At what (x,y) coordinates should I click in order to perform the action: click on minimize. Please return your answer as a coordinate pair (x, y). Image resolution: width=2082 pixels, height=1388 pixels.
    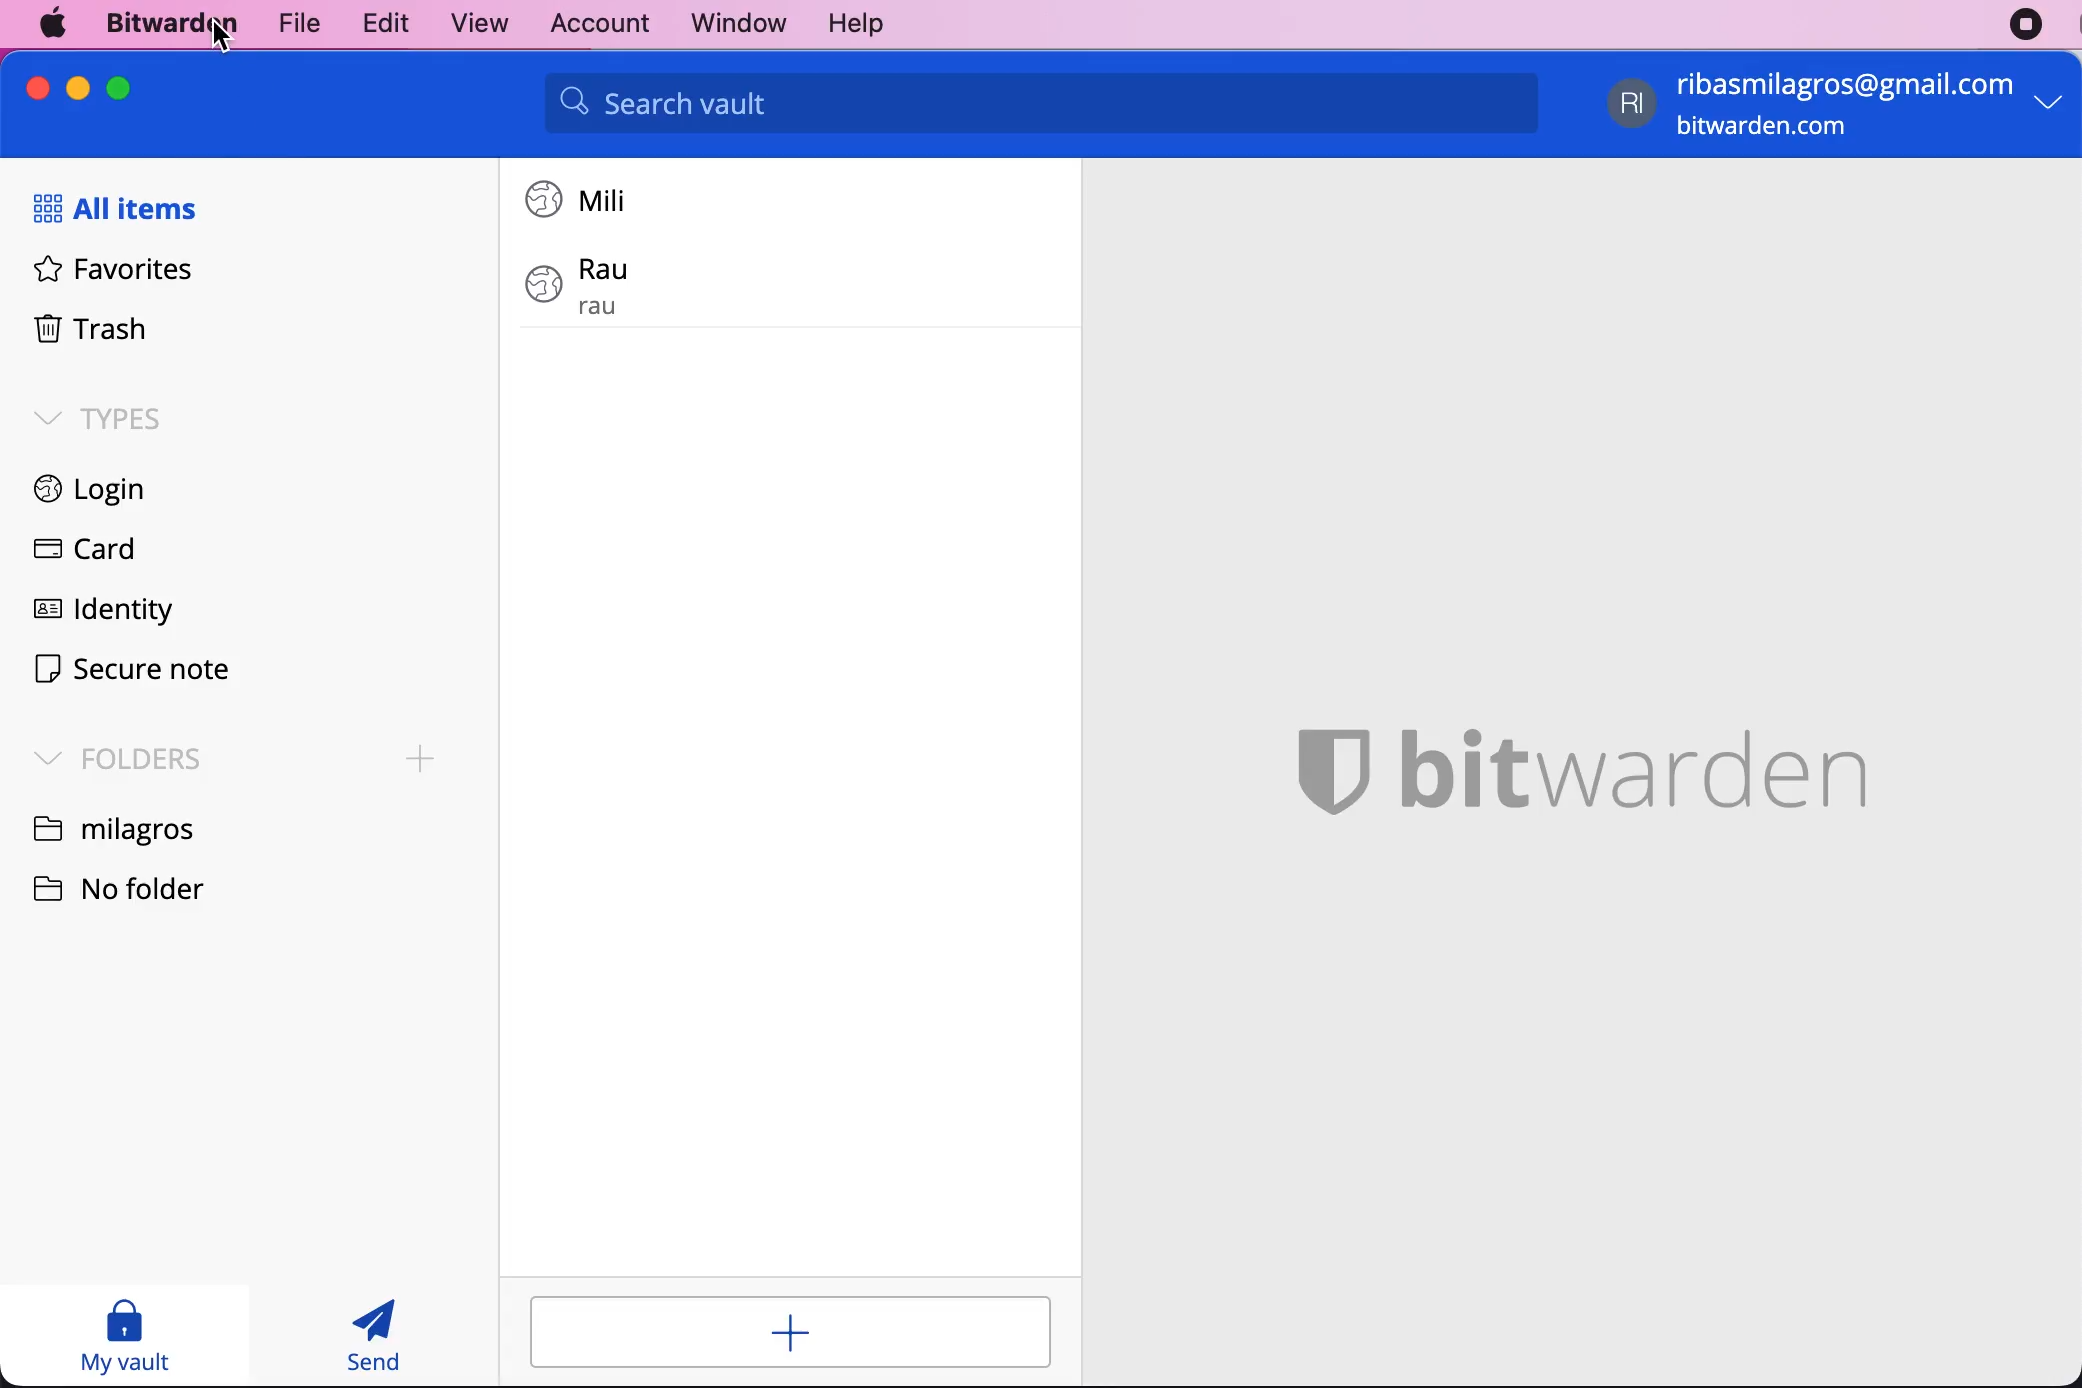
    Looking at the image, I should click on (78, 88).